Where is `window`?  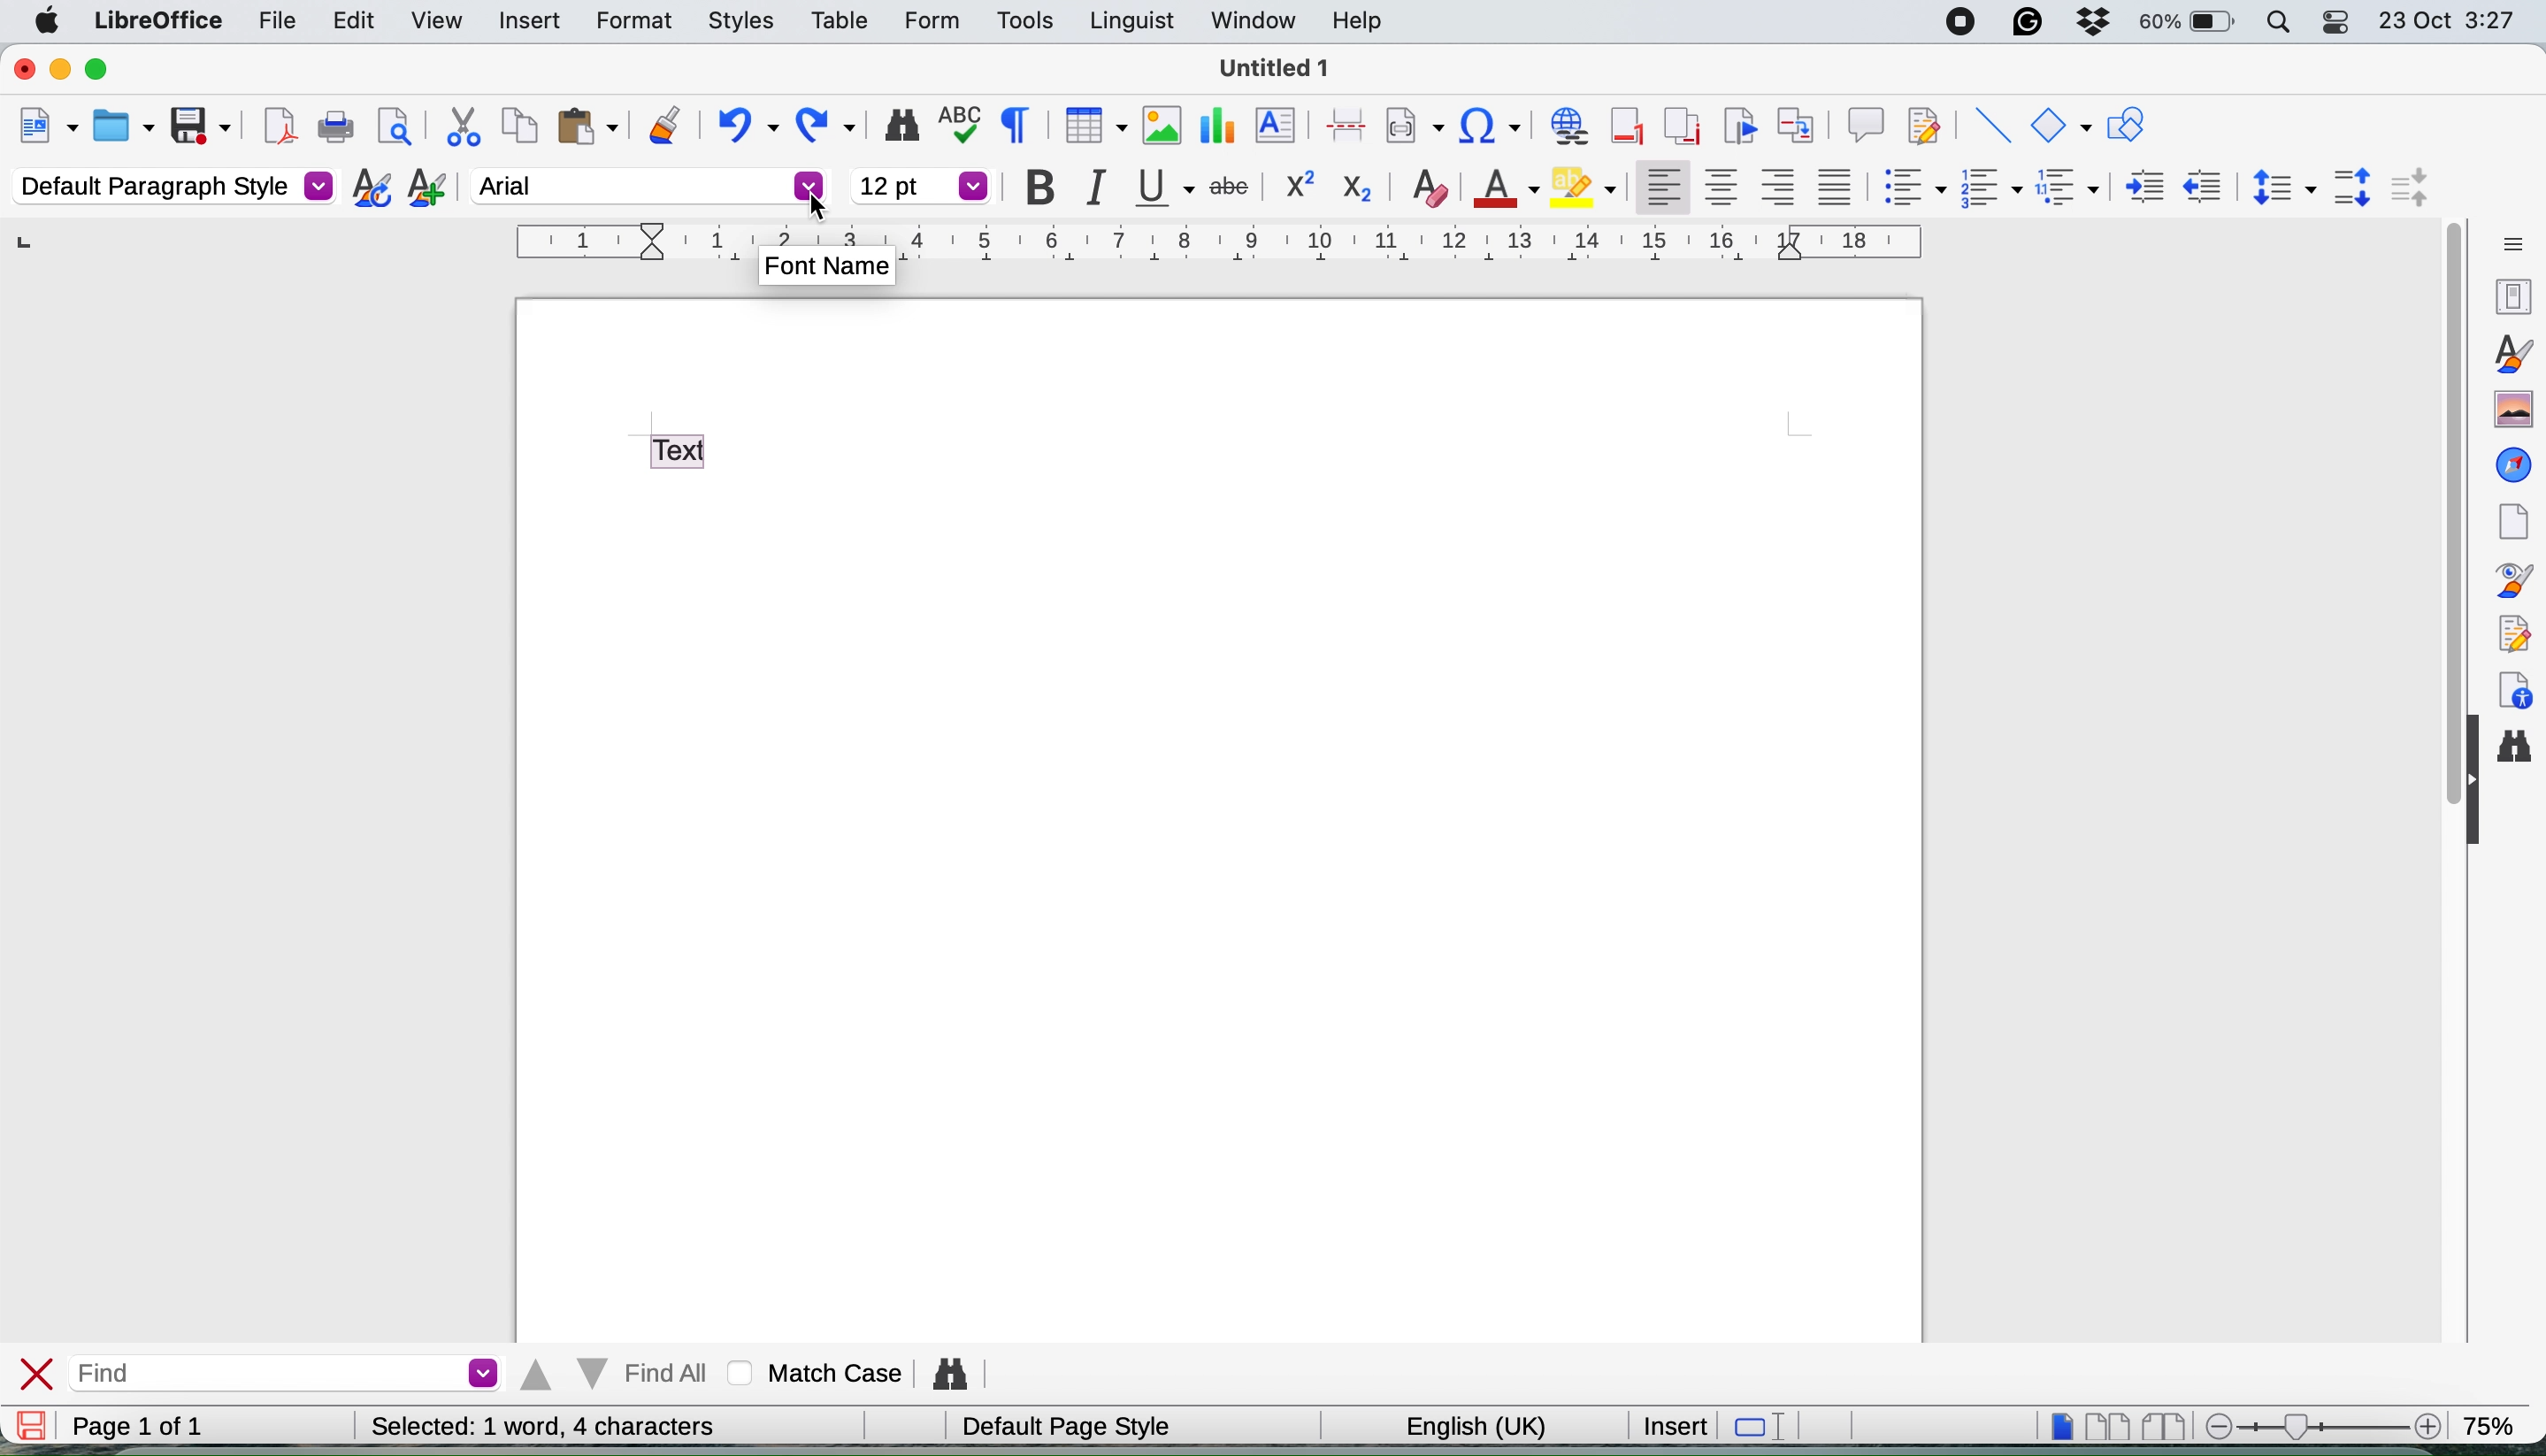
window is located at coordinates (1249, 25).